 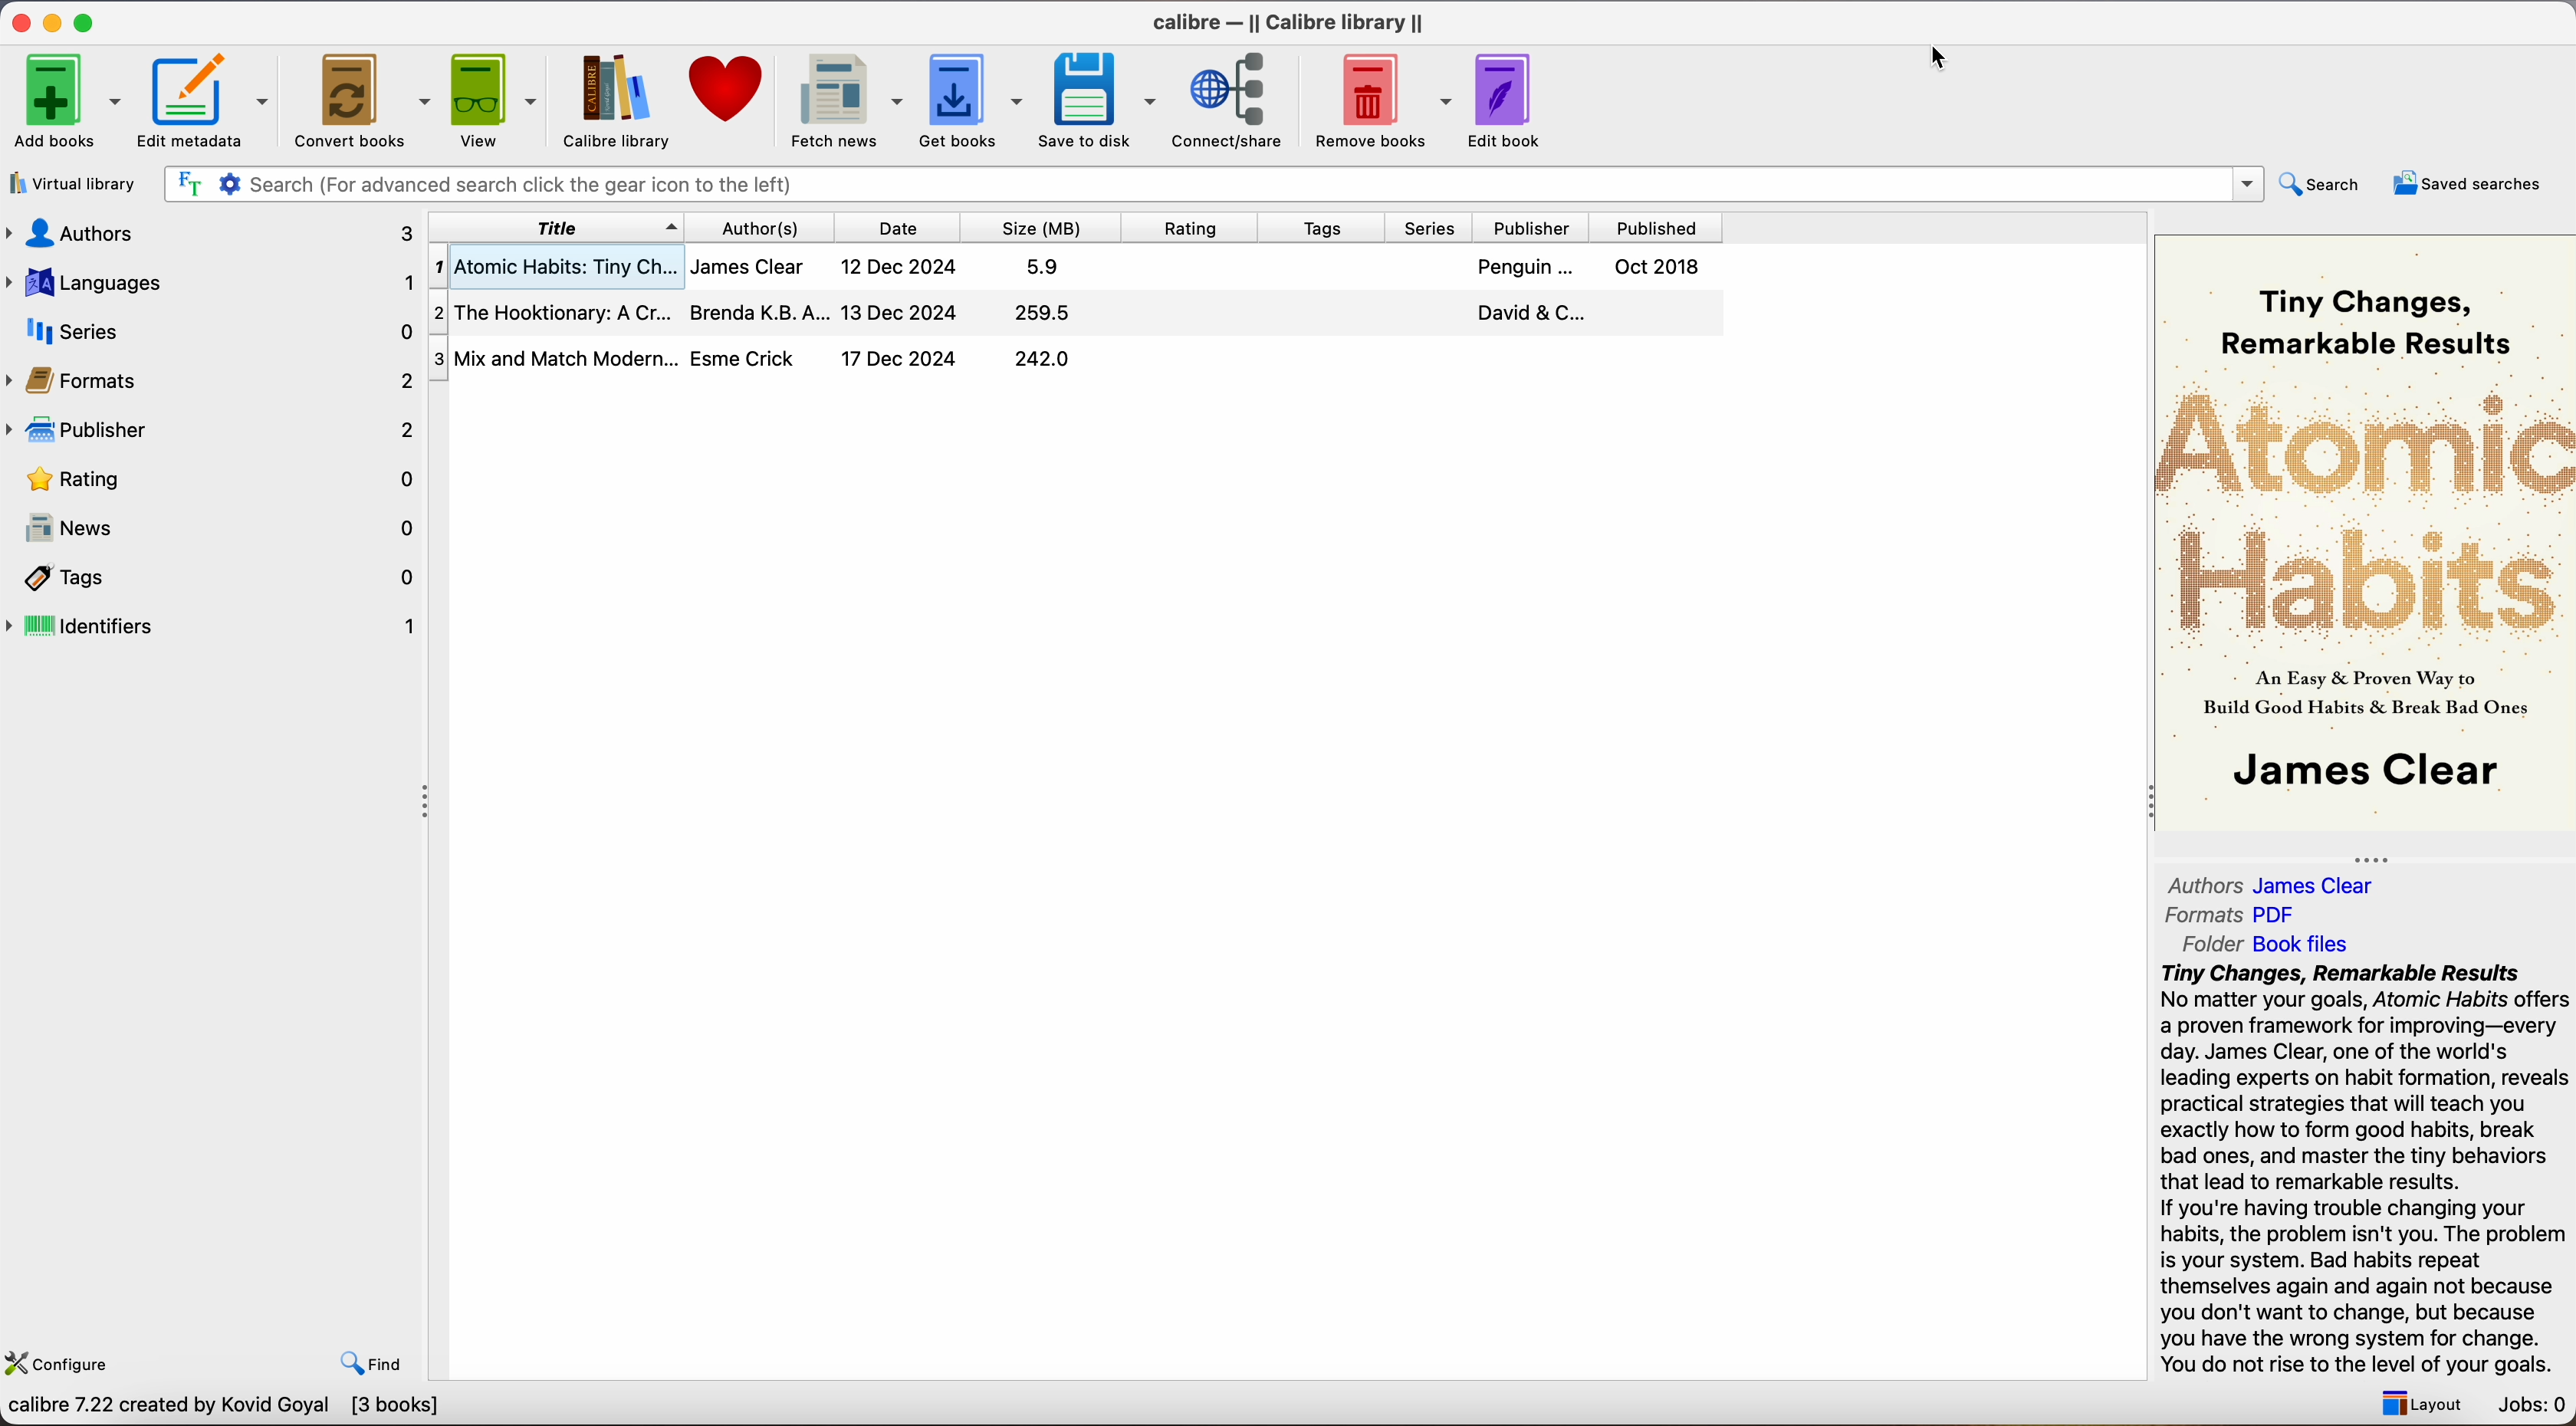 I want to click on published, so click(x=1661, y=228).